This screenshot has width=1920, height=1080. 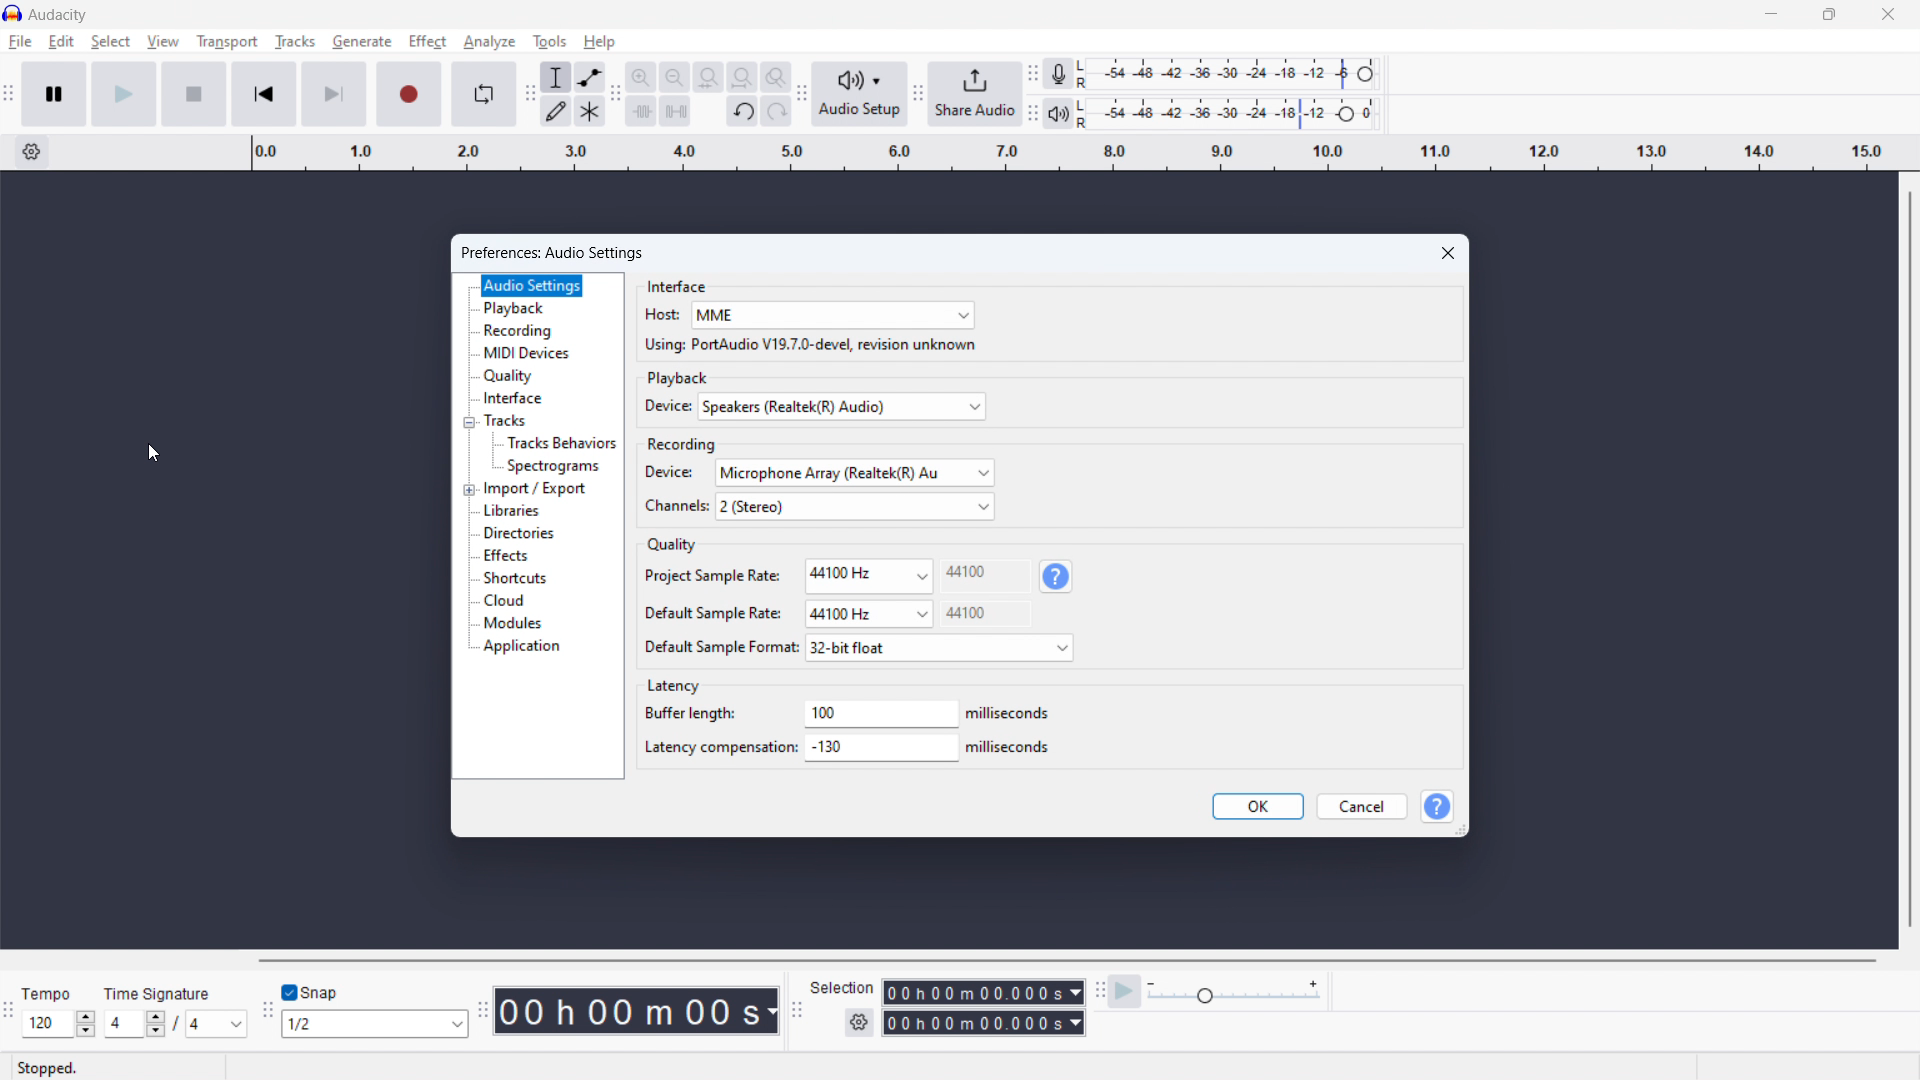 What do you see at coordinates (1769, 16) in the screenshot?
I see `minimize` at bounding box center [1769, 16].